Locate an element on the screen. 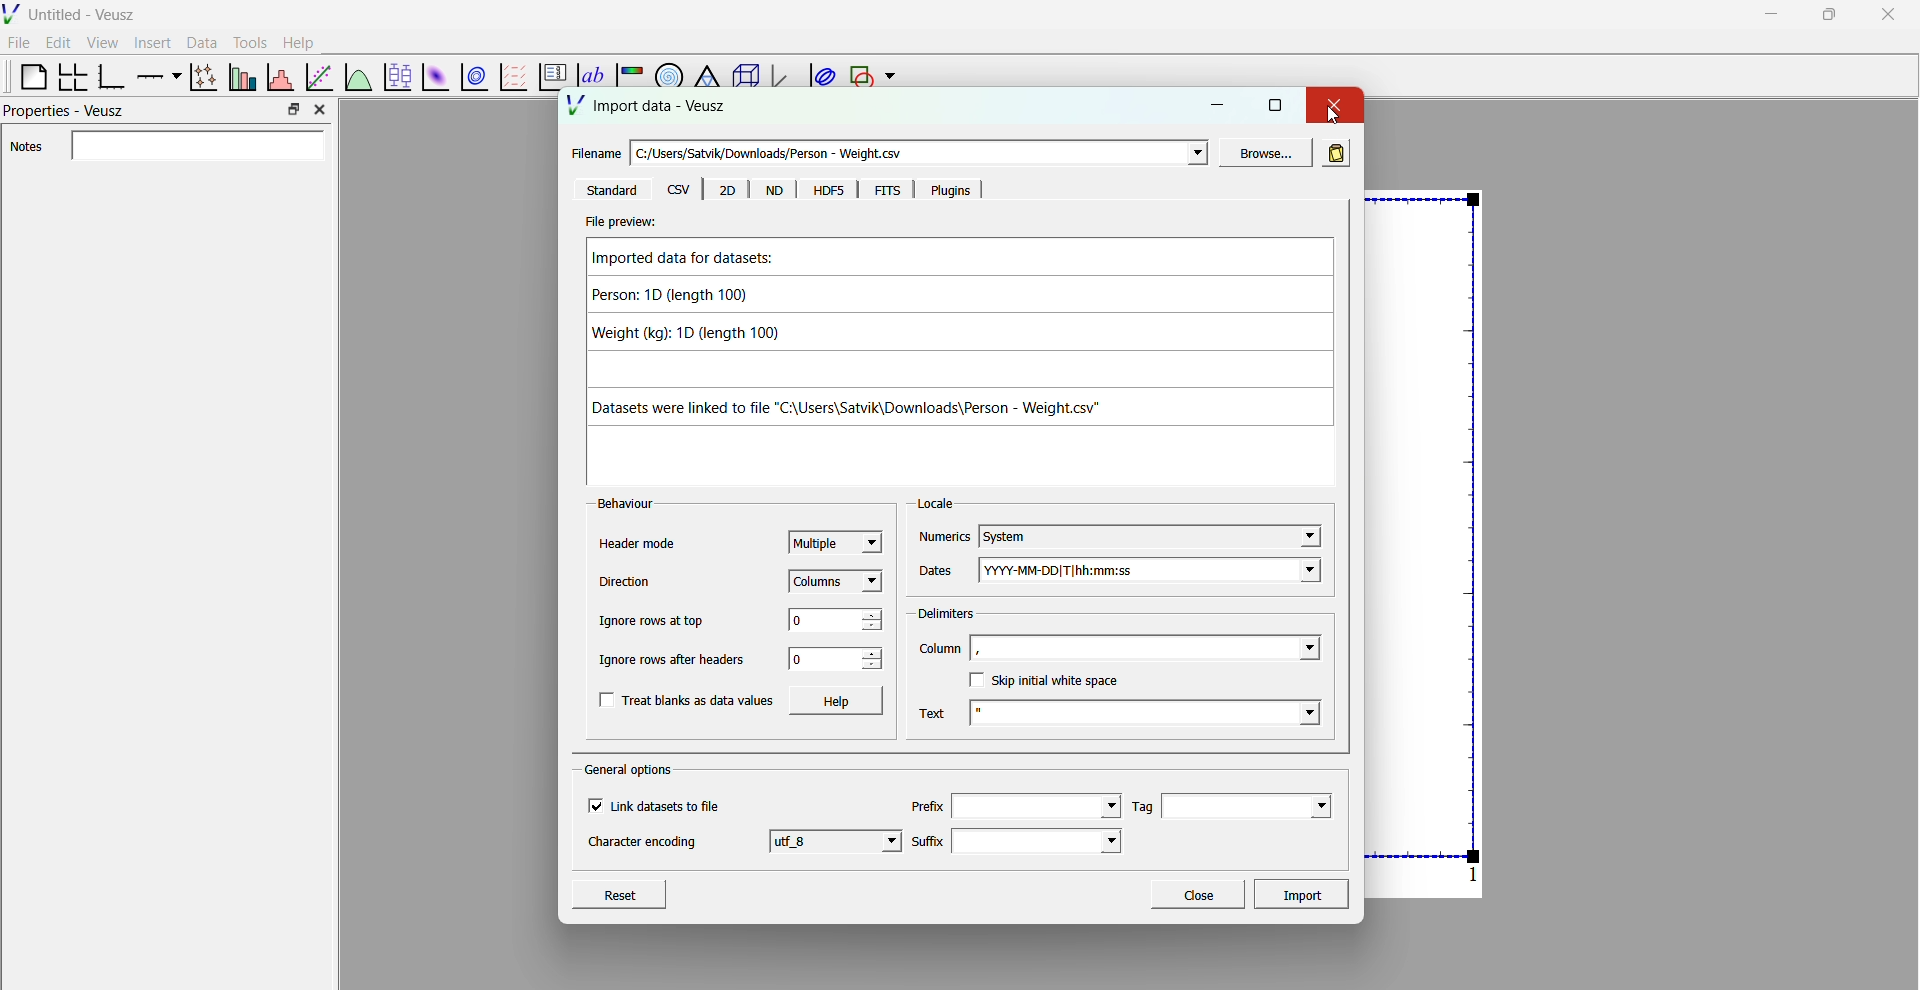 This screenshot has height=990, width=1920. plot functions is located at coordinates (357, 76).